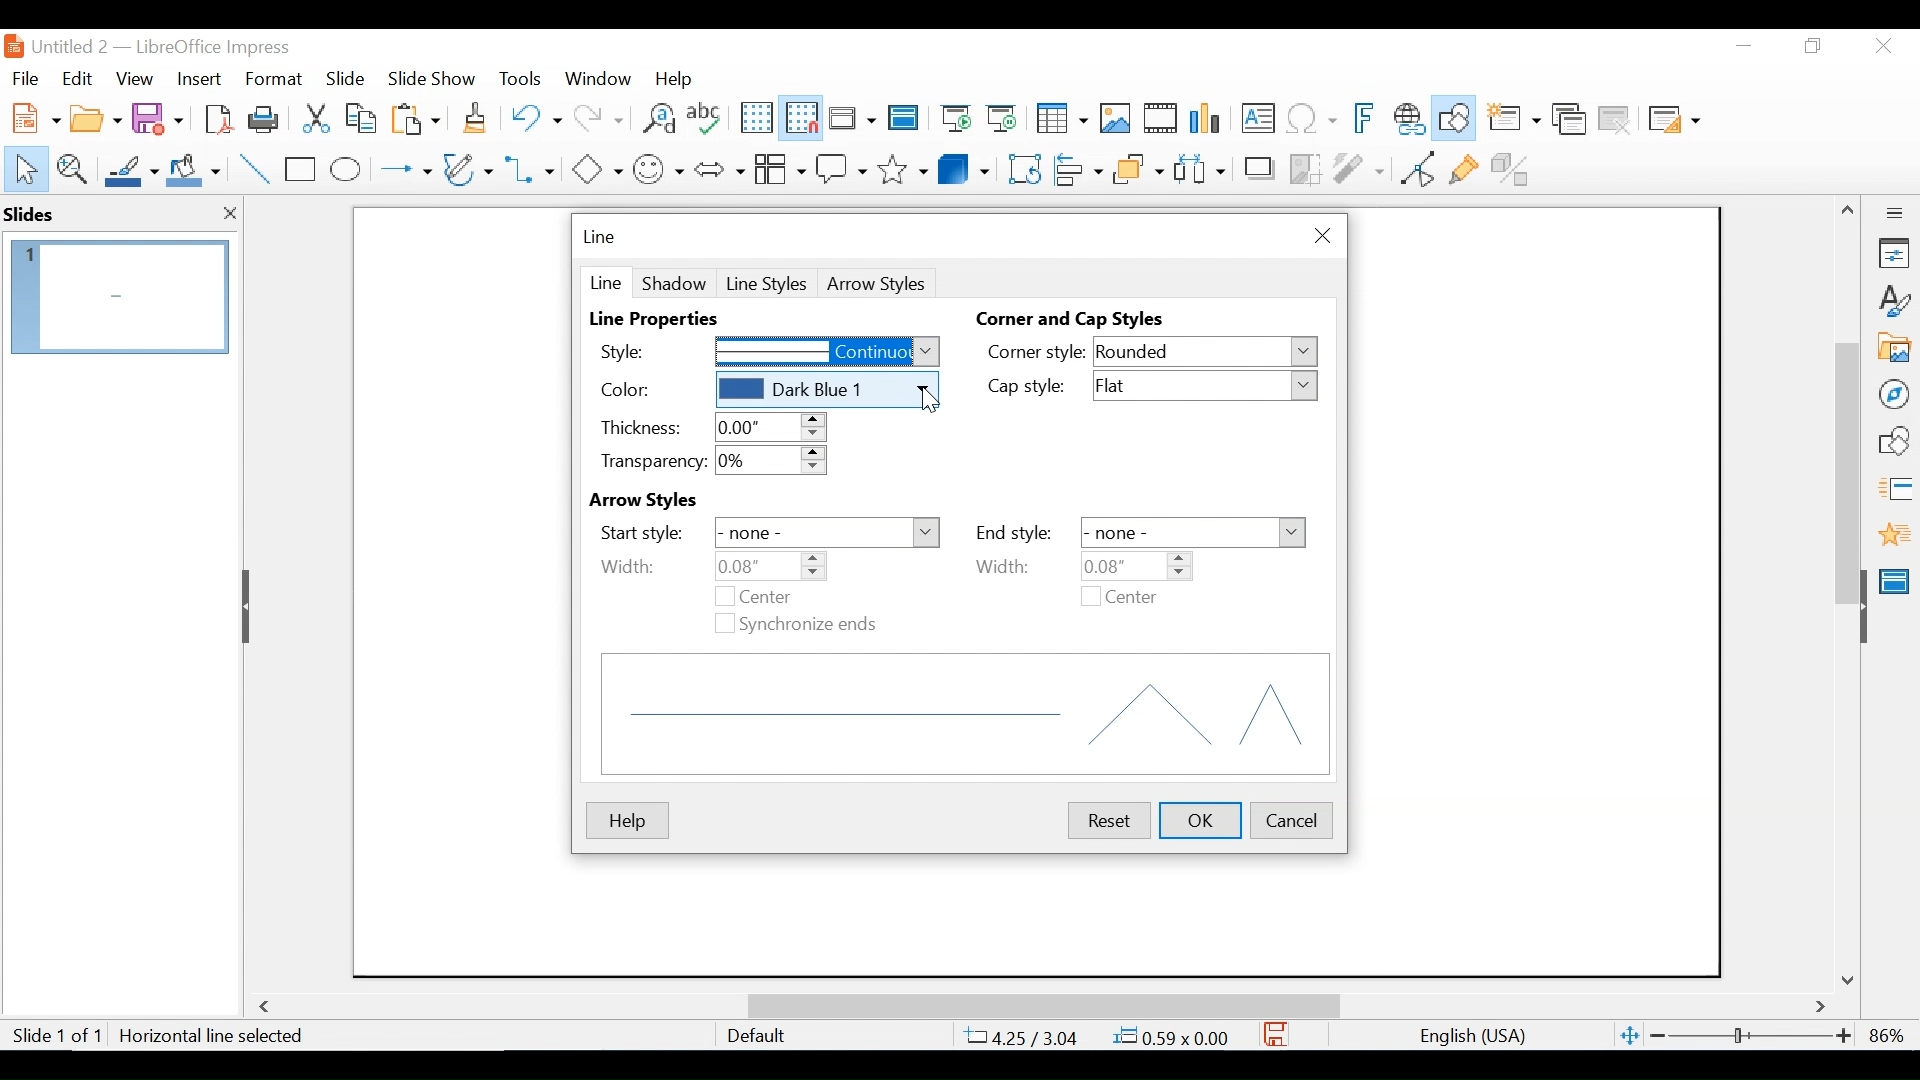 The width and height of the screenshot is (1920, 1080). Describe the element at coordinates (767, 284) in the screenshot. I see `Line Styles` at that location.